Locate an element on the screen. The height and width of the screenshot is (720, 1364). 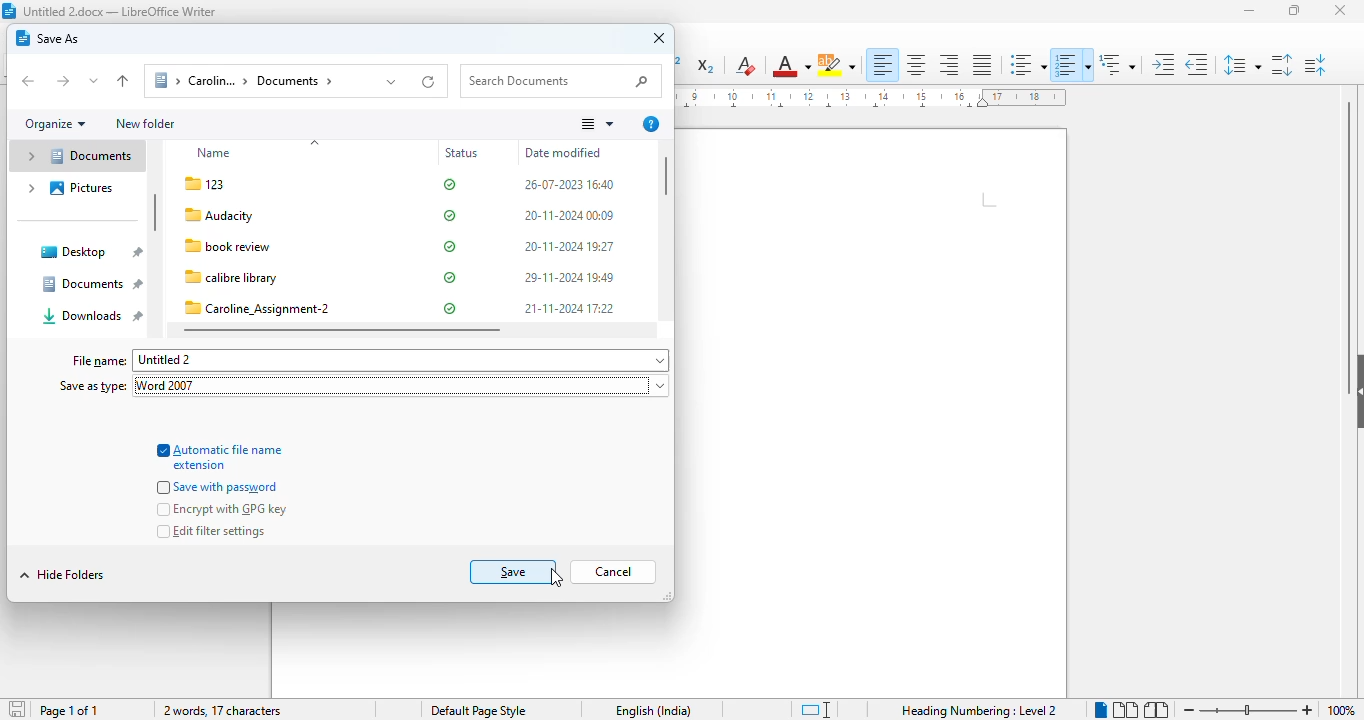
change your view is located at coordinates (596, 124).